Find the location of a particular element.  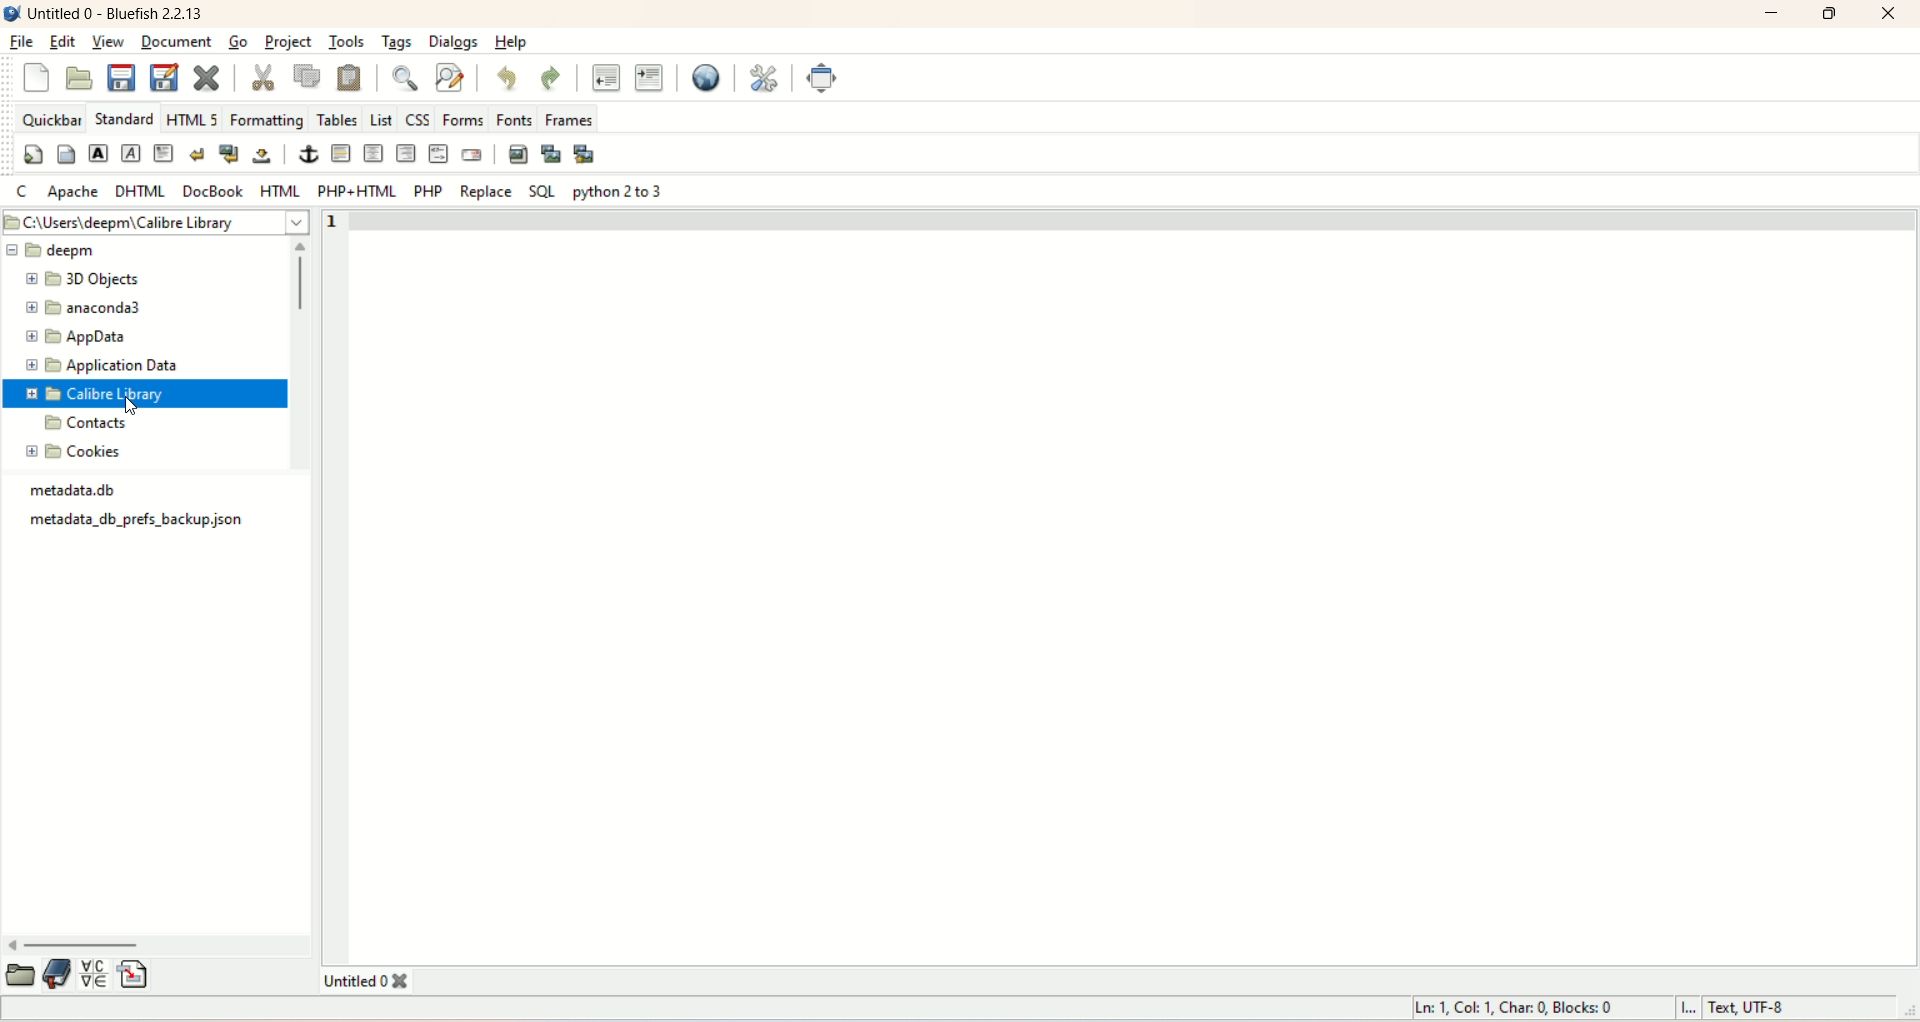

help is located at coordinates (509, 45).